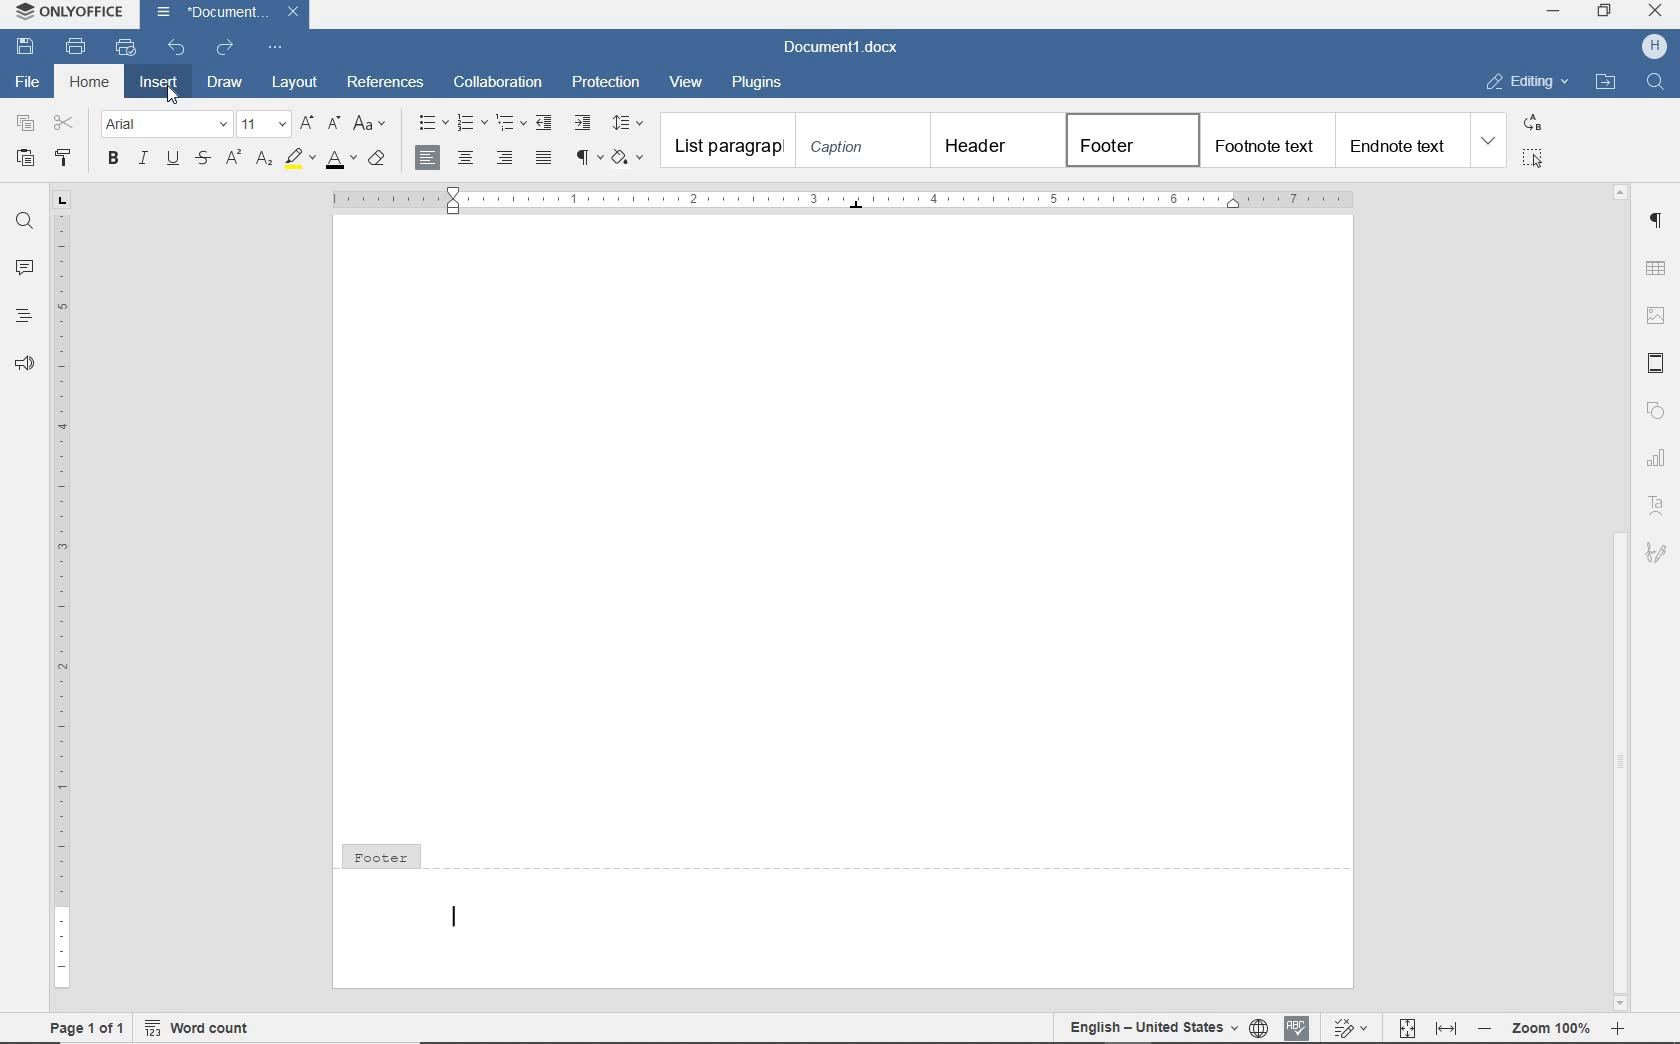 The height and width of the screenshot is (1044, 1680). I want to click on set document language, so click(1259, 1028).